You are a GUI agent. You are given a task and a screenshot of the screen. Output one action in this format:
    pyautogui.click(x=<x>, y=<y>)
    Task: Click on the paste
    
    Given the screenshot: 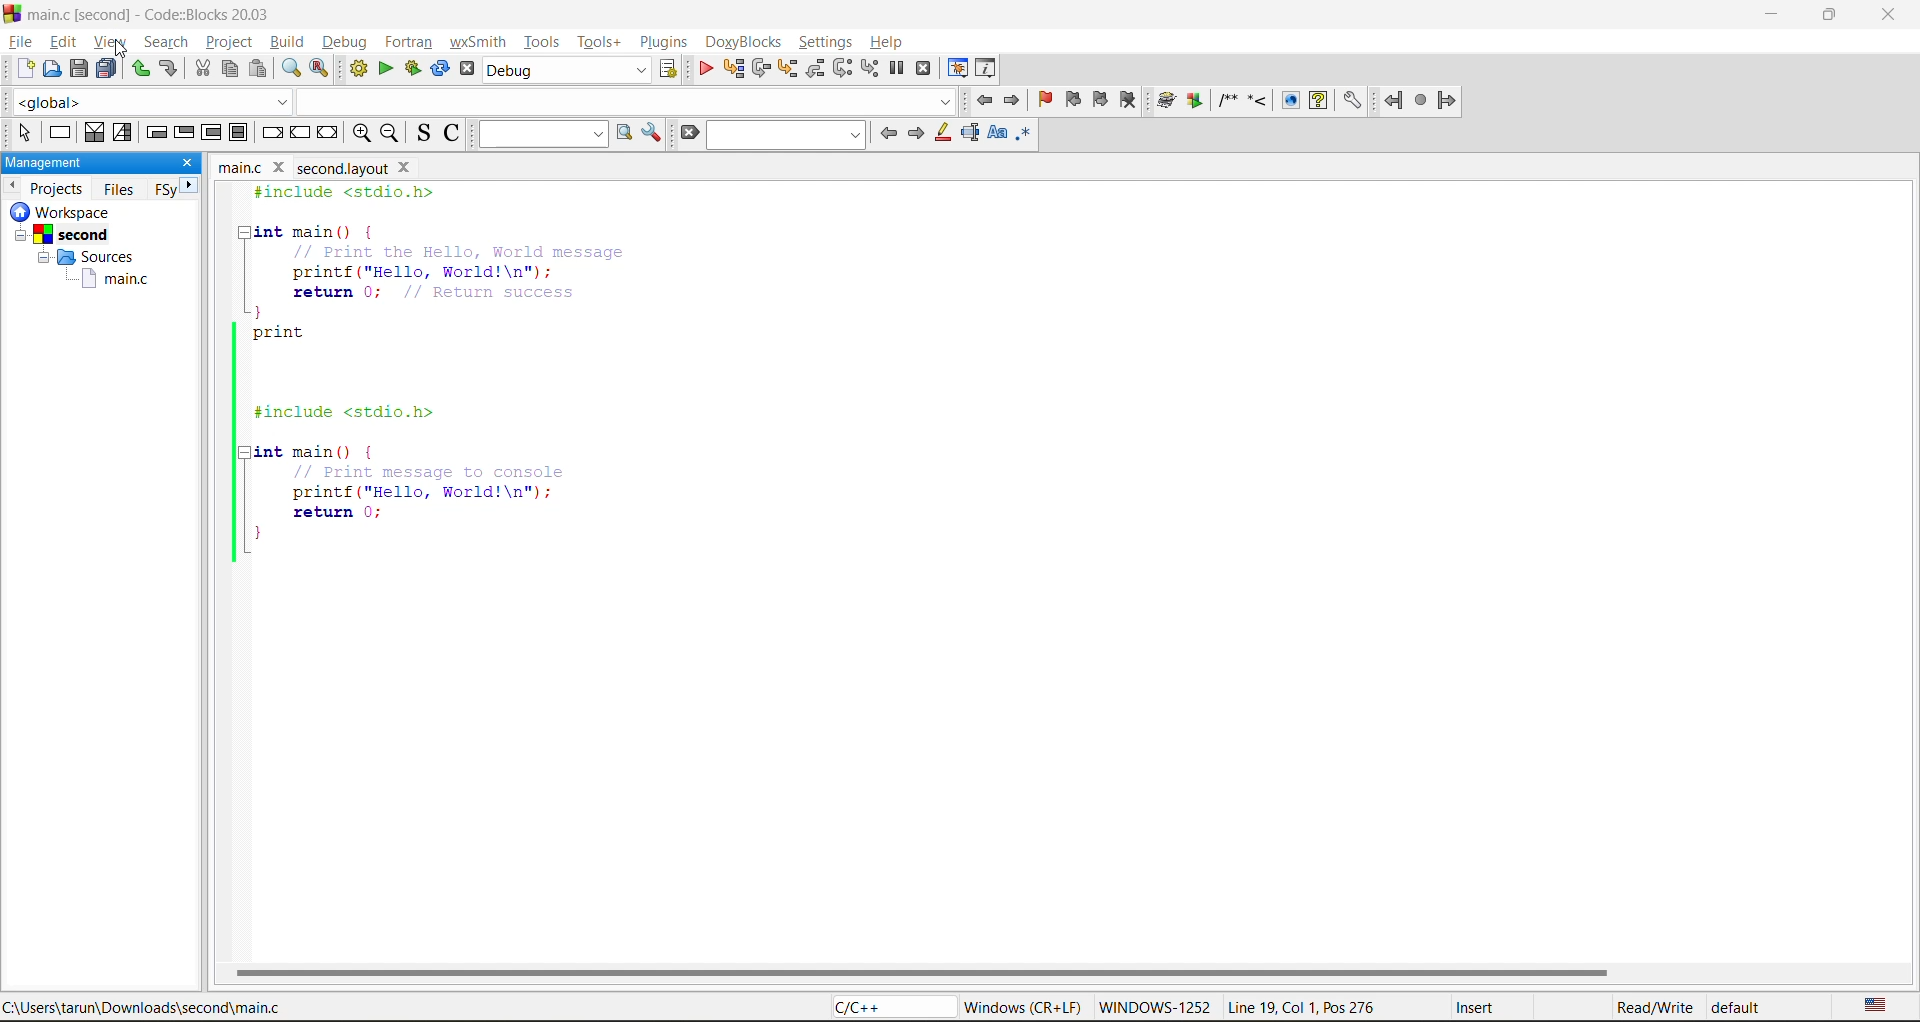 What is the action you would take?
    pyautogui.click(x=259, y=69)
    